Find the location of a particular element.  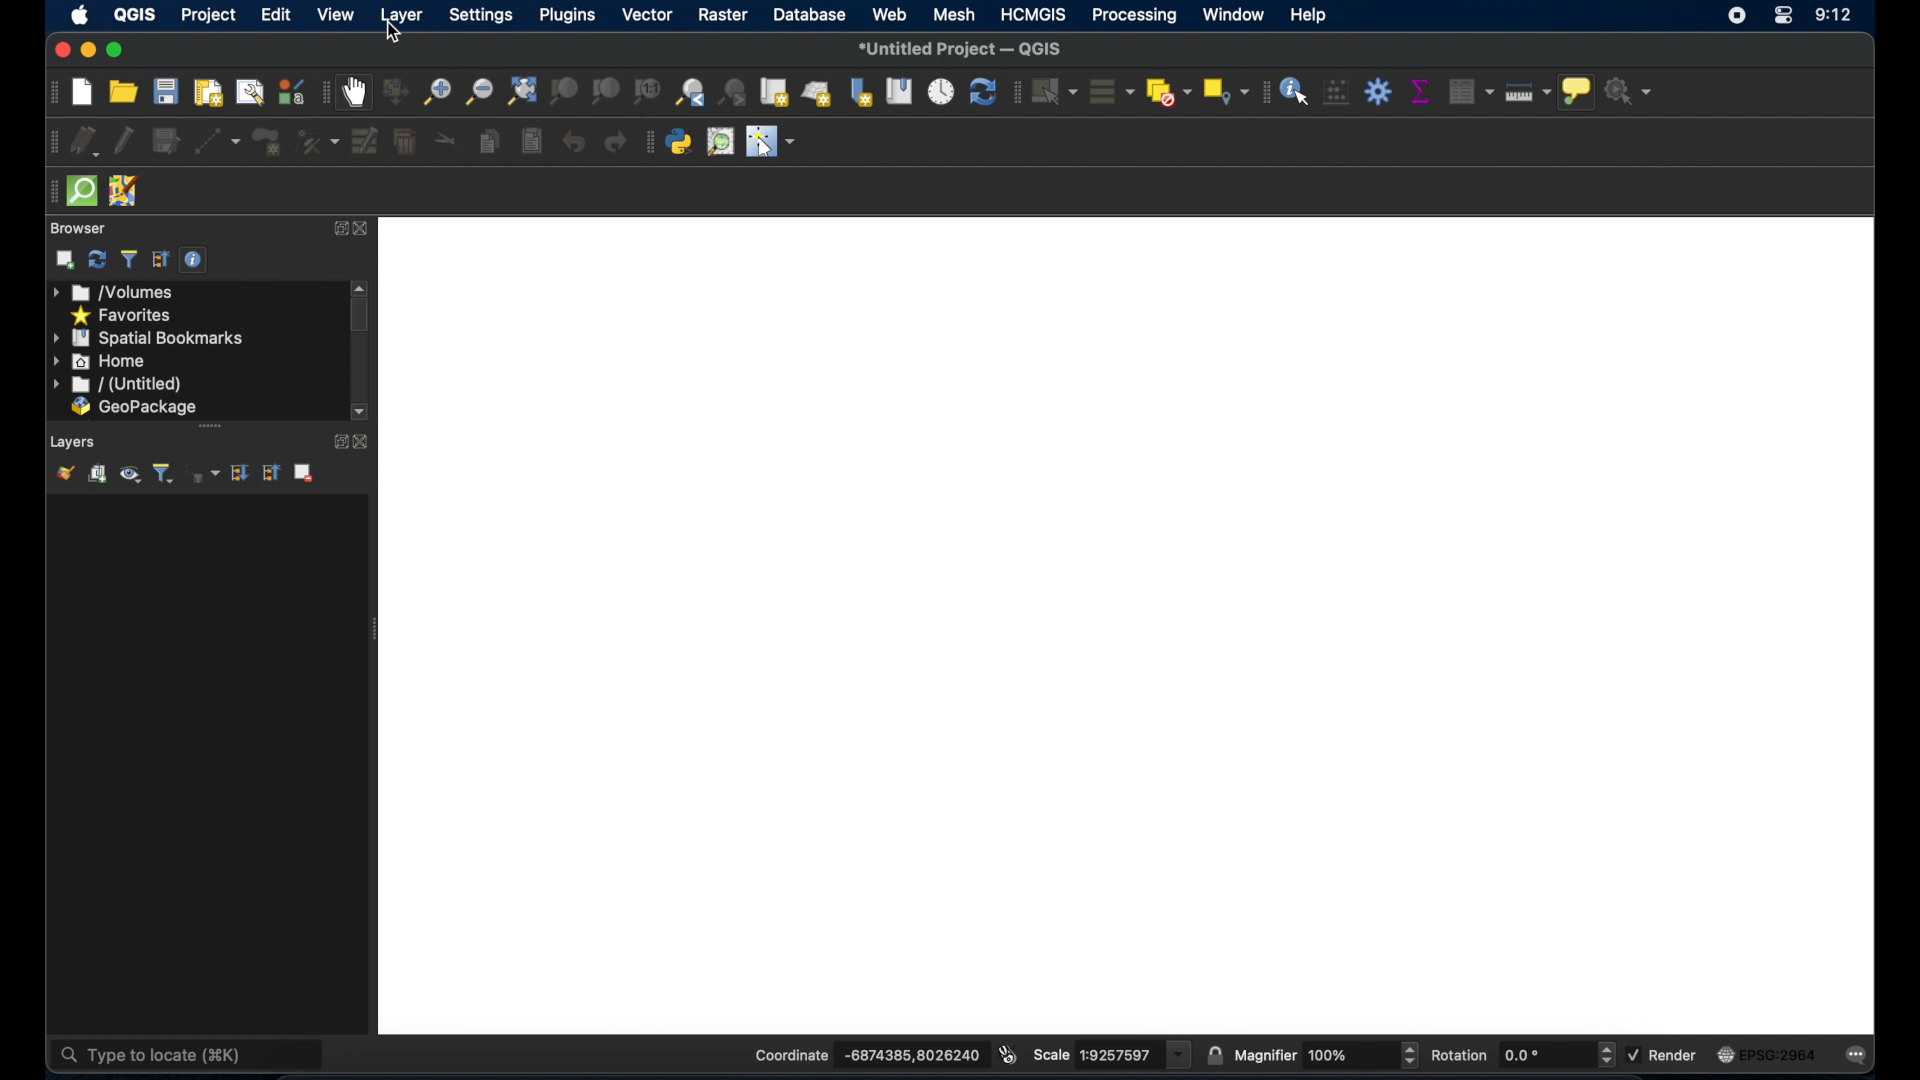

save edits is located at coordinates (166, 141).